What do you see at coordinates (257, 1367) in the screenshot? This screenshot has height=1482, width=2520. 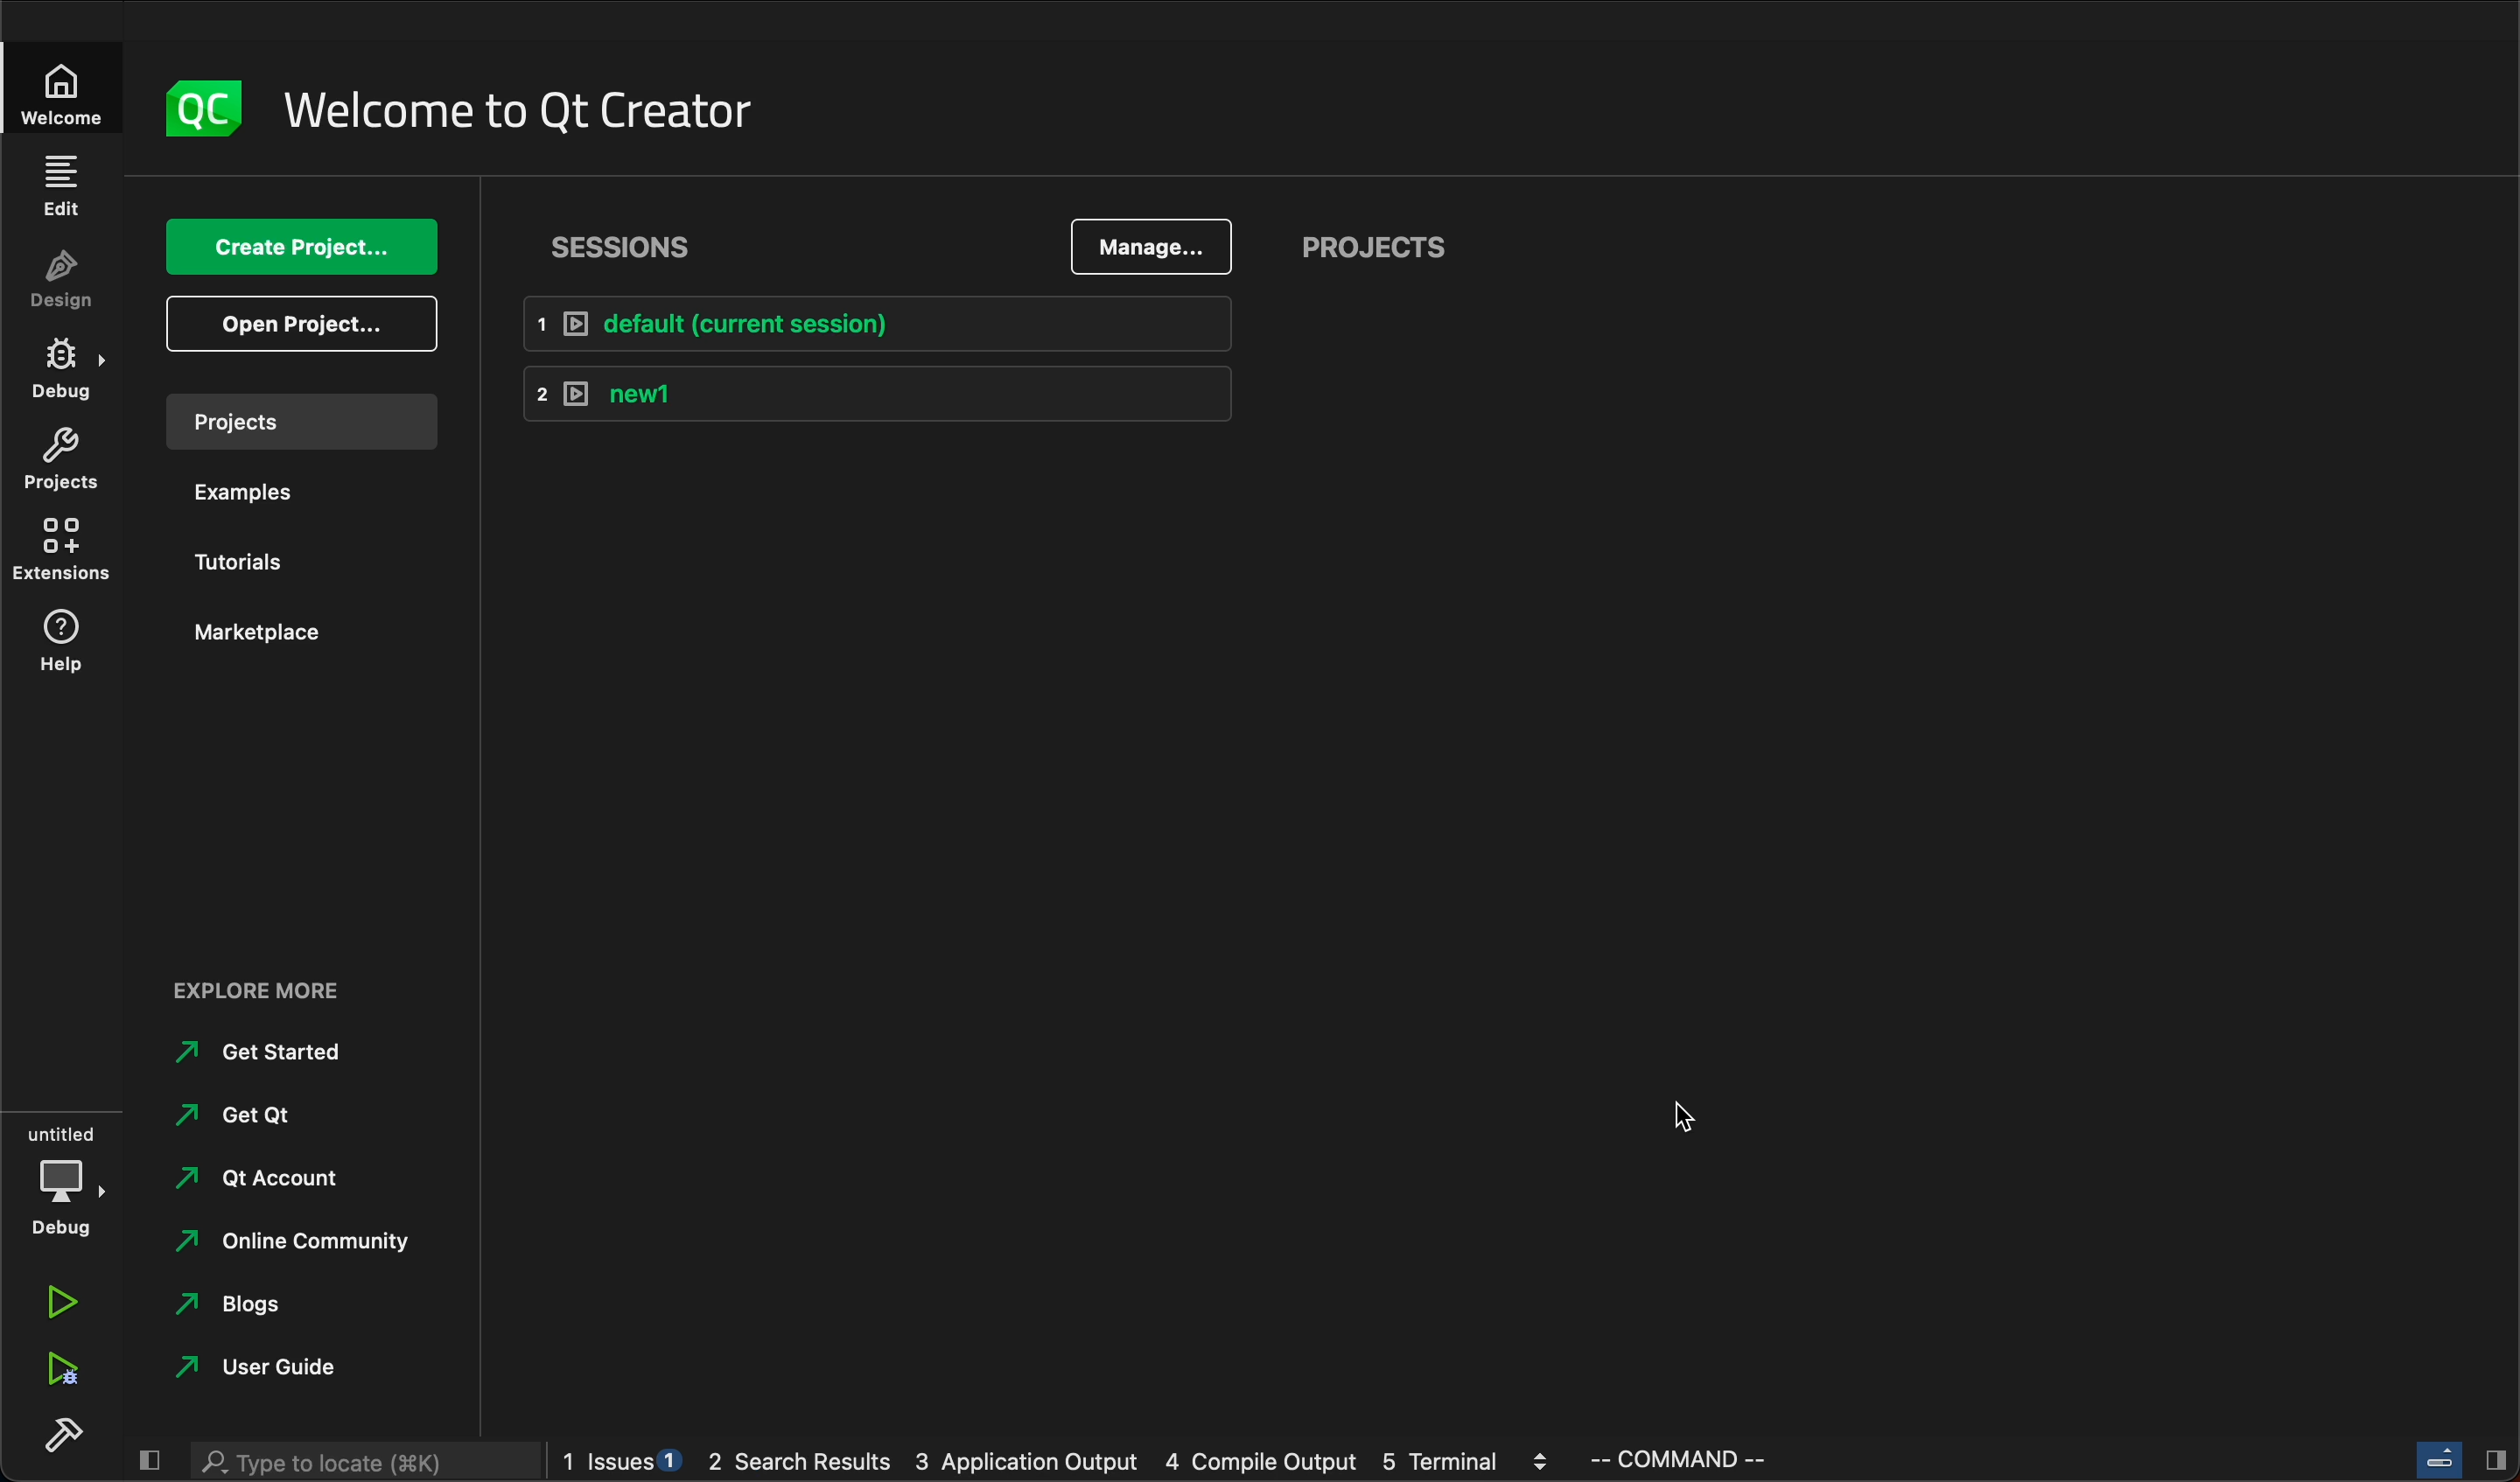 I see `guide` at bounding box center [257, 1367].